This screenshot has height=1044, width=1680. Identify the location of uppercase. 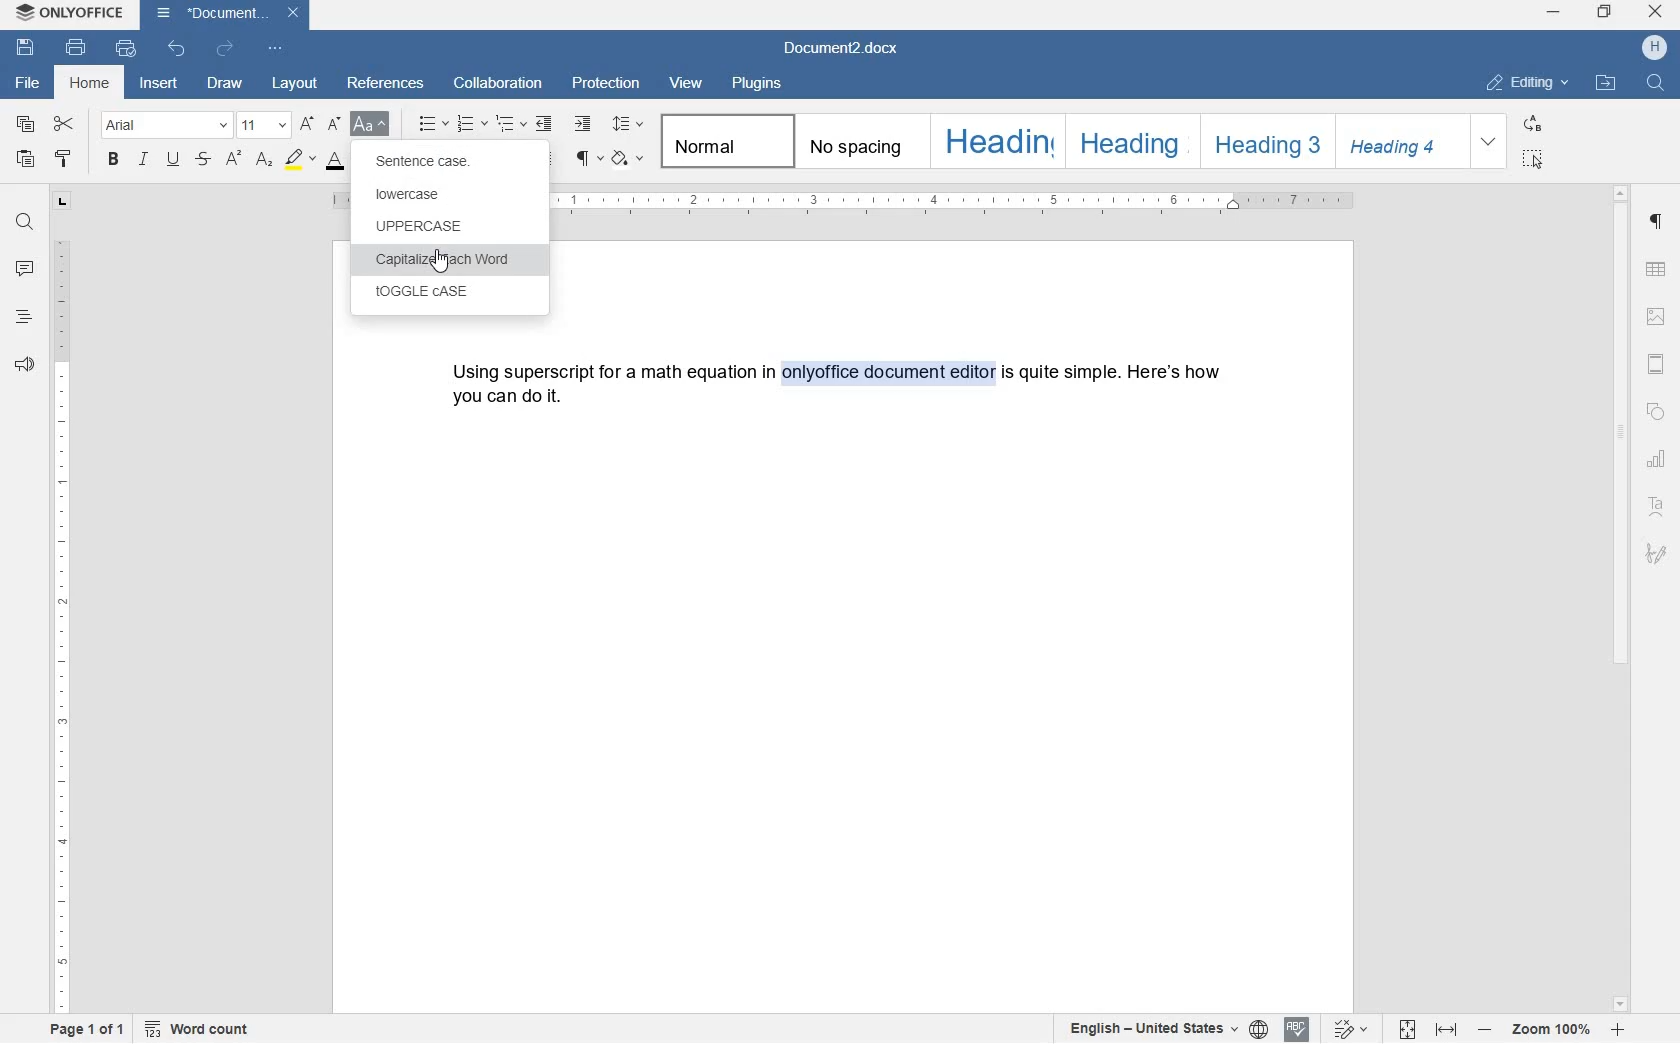
(443, 229).